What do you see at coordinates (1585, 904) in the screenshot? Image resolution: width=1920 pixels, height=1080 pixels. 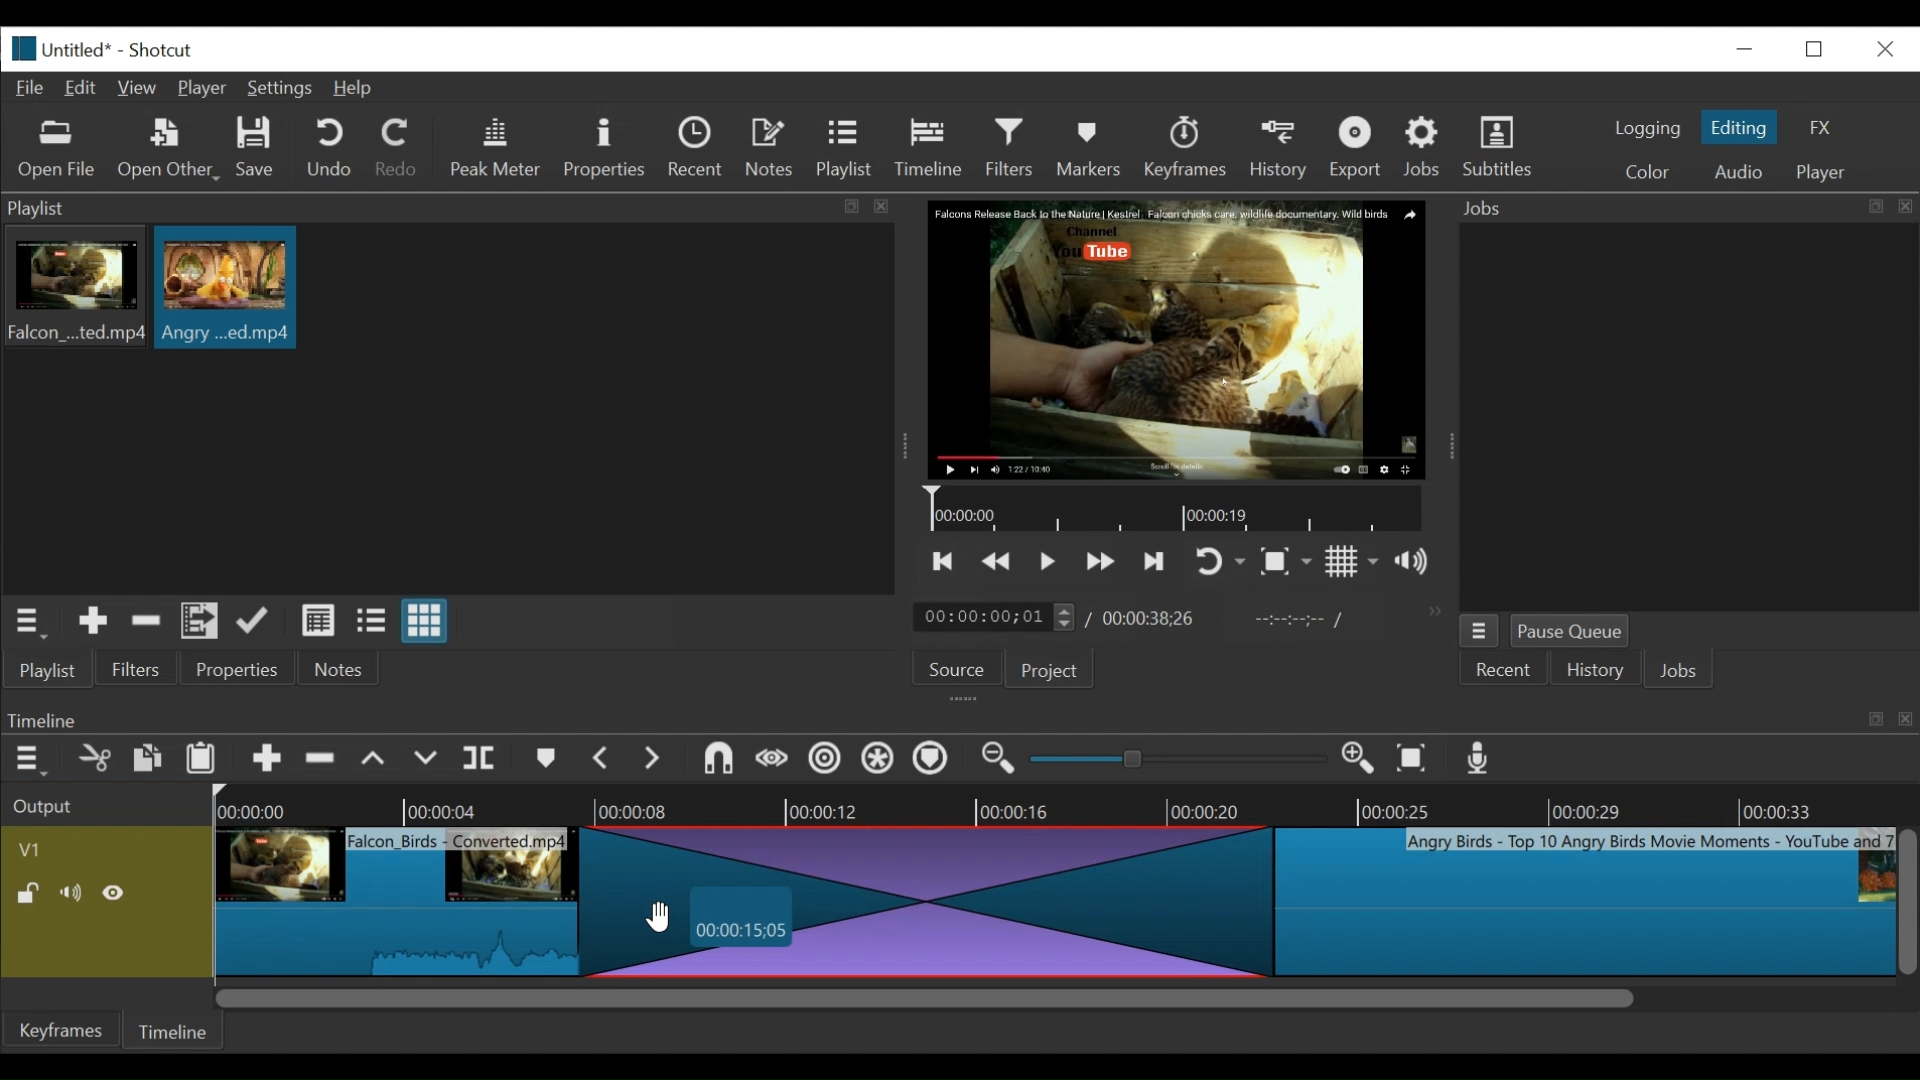 I see `clip` at bounding box center [1585, 904].